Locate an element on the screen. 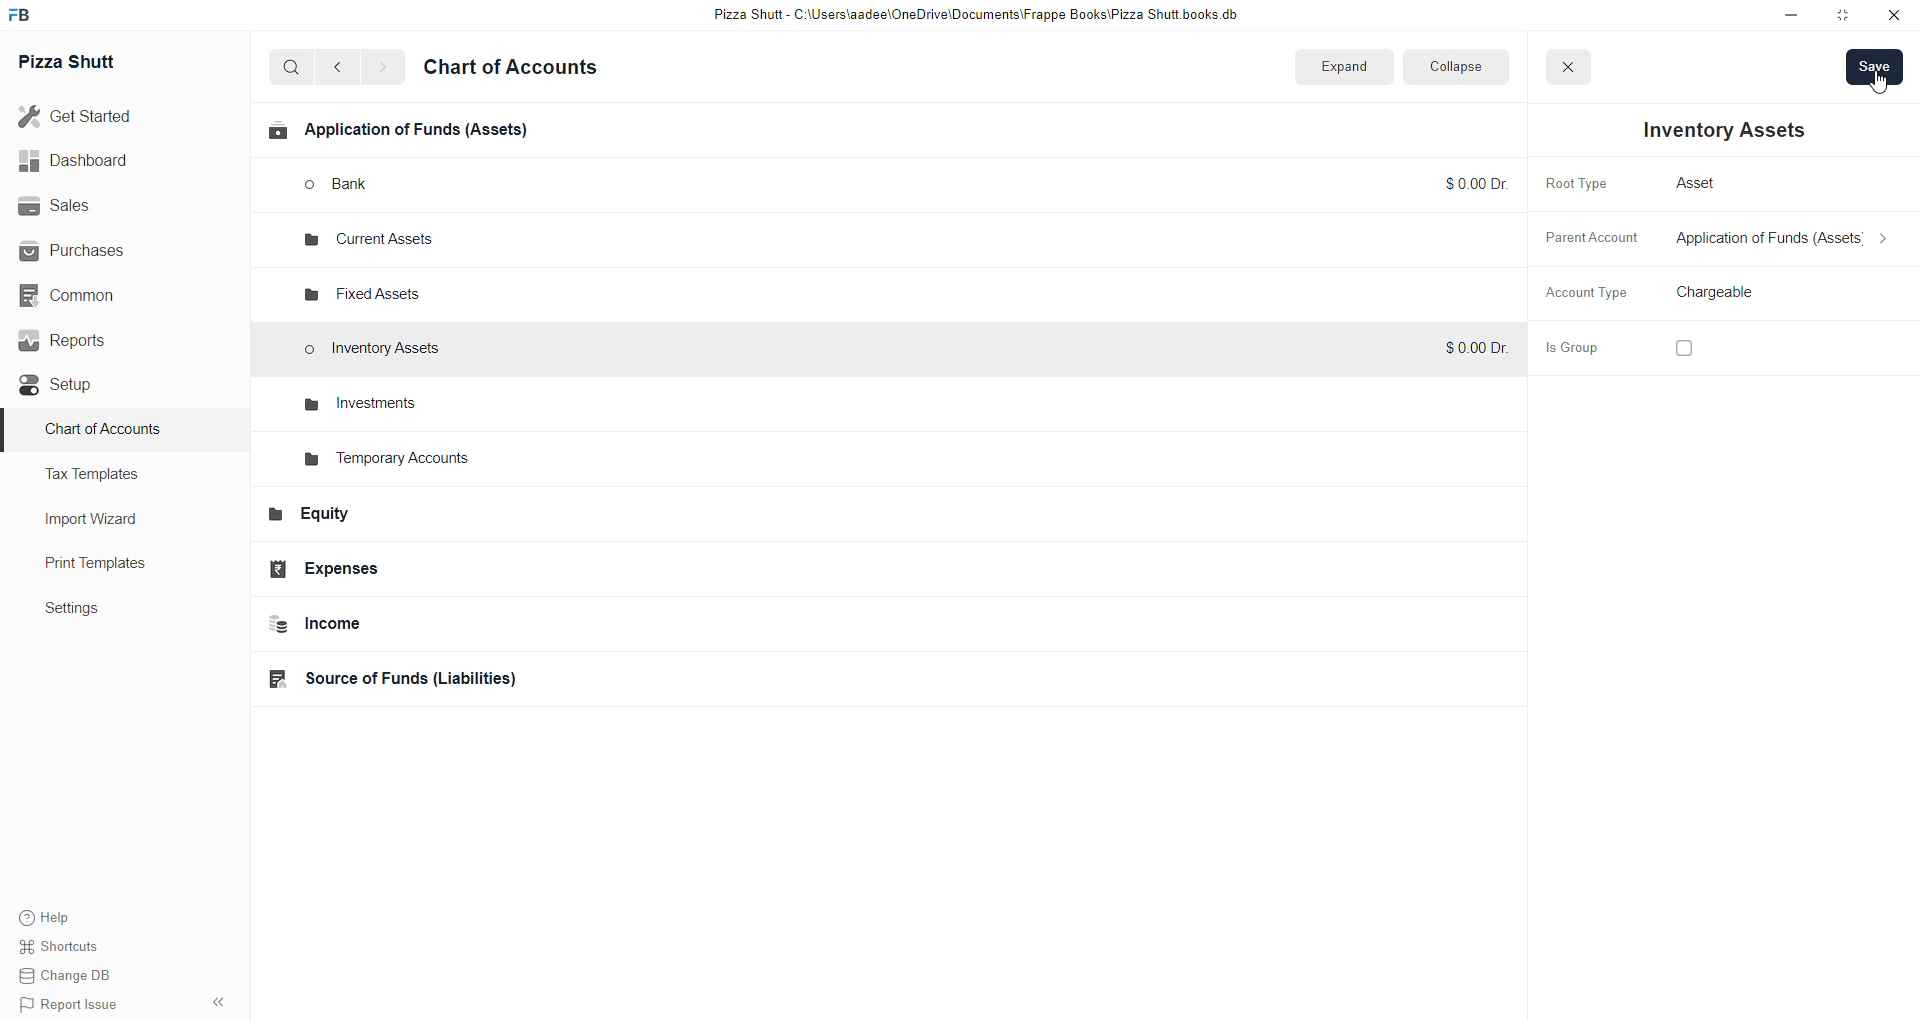 The image size is (1920, 1020). fixed assets is located at coordinates (369, 289).